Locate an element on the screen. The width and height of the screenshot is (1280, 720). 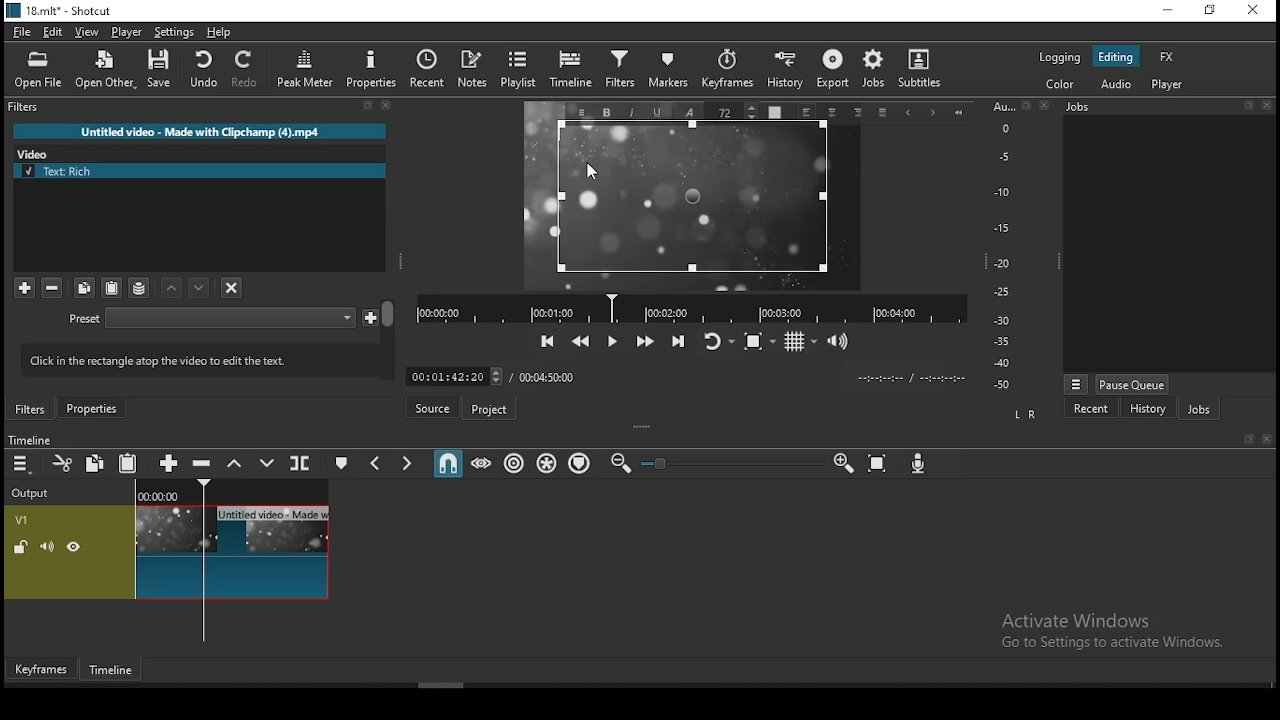
source is located at coordinates (431, 407).